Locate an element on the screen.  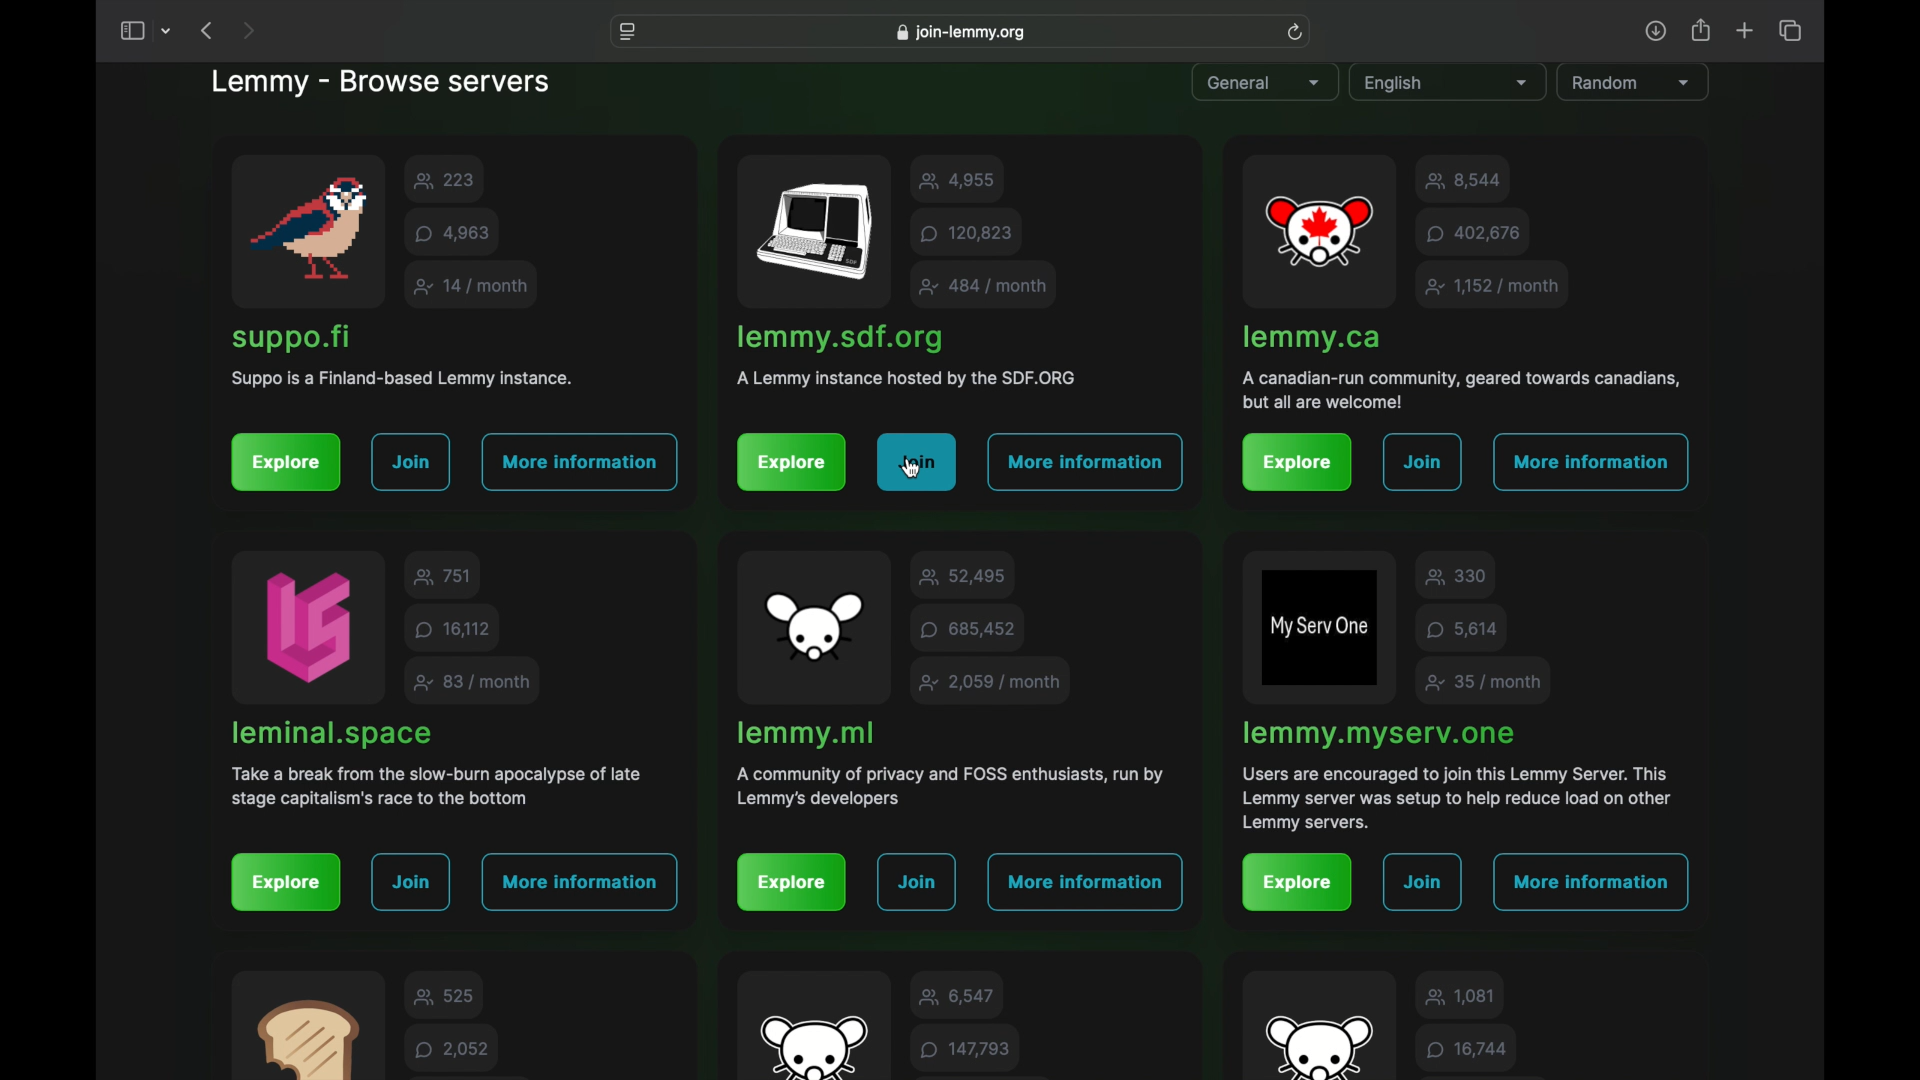
comments is located at coordinates (967, 1049).